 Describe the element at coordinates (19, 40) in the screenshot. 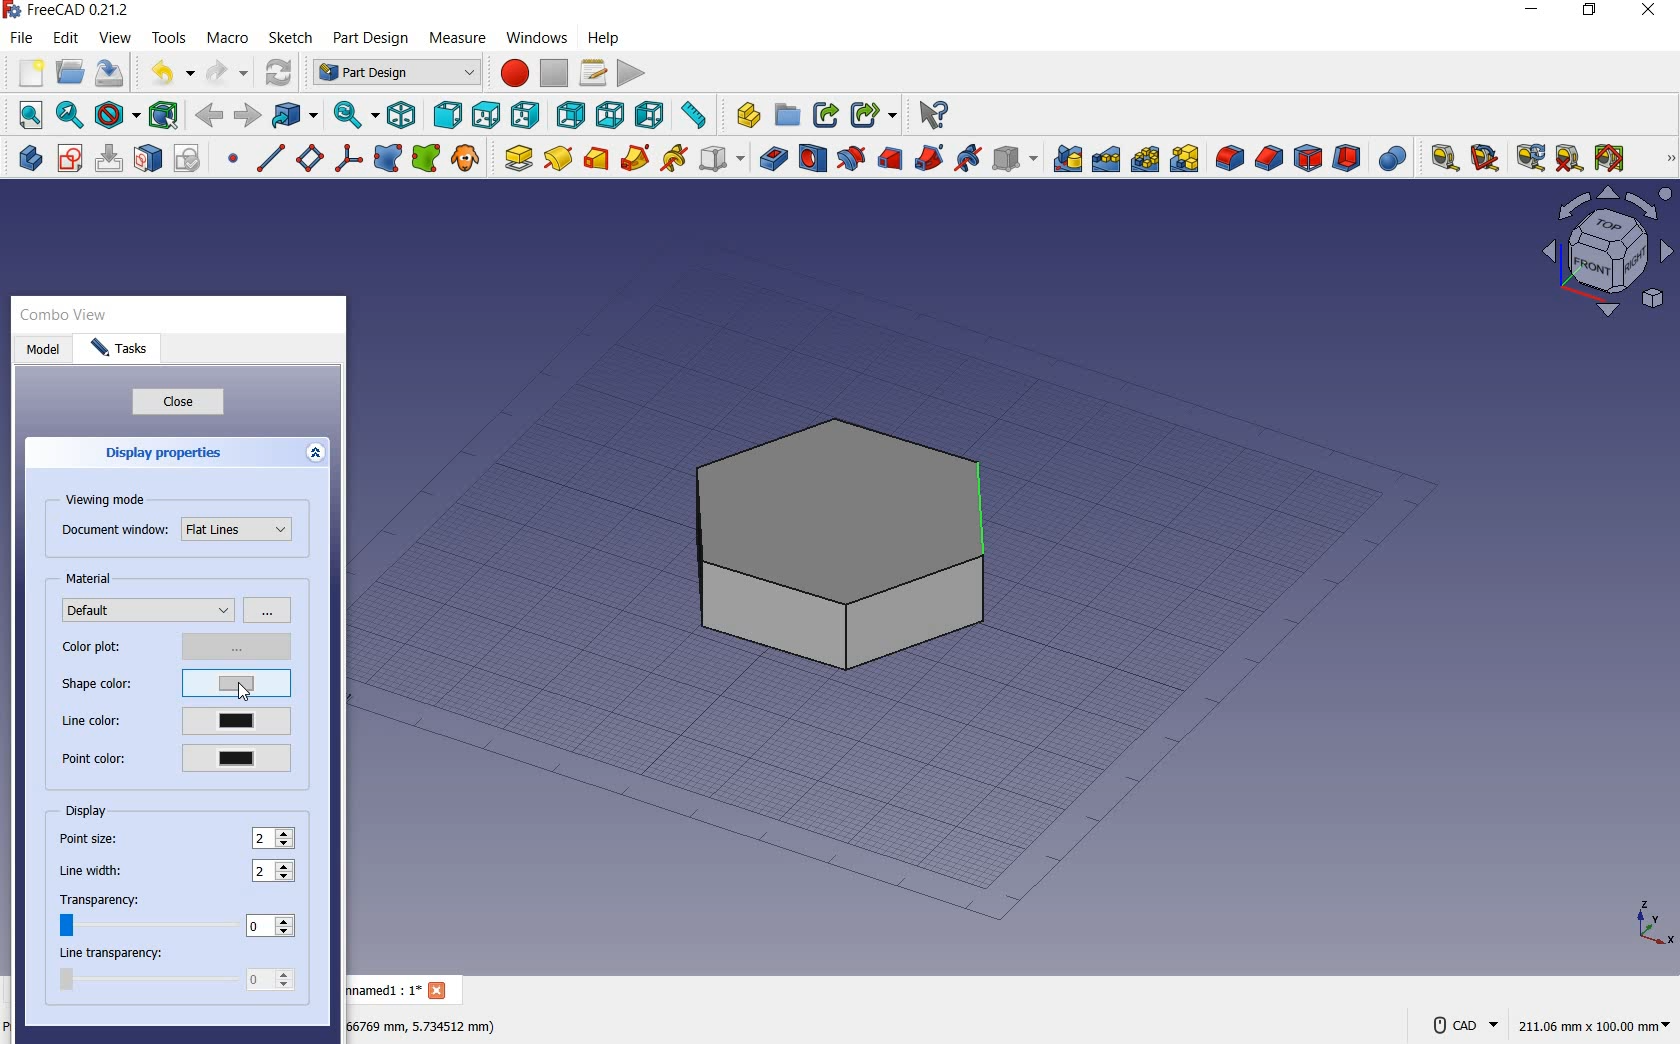

I see `file` at that location.